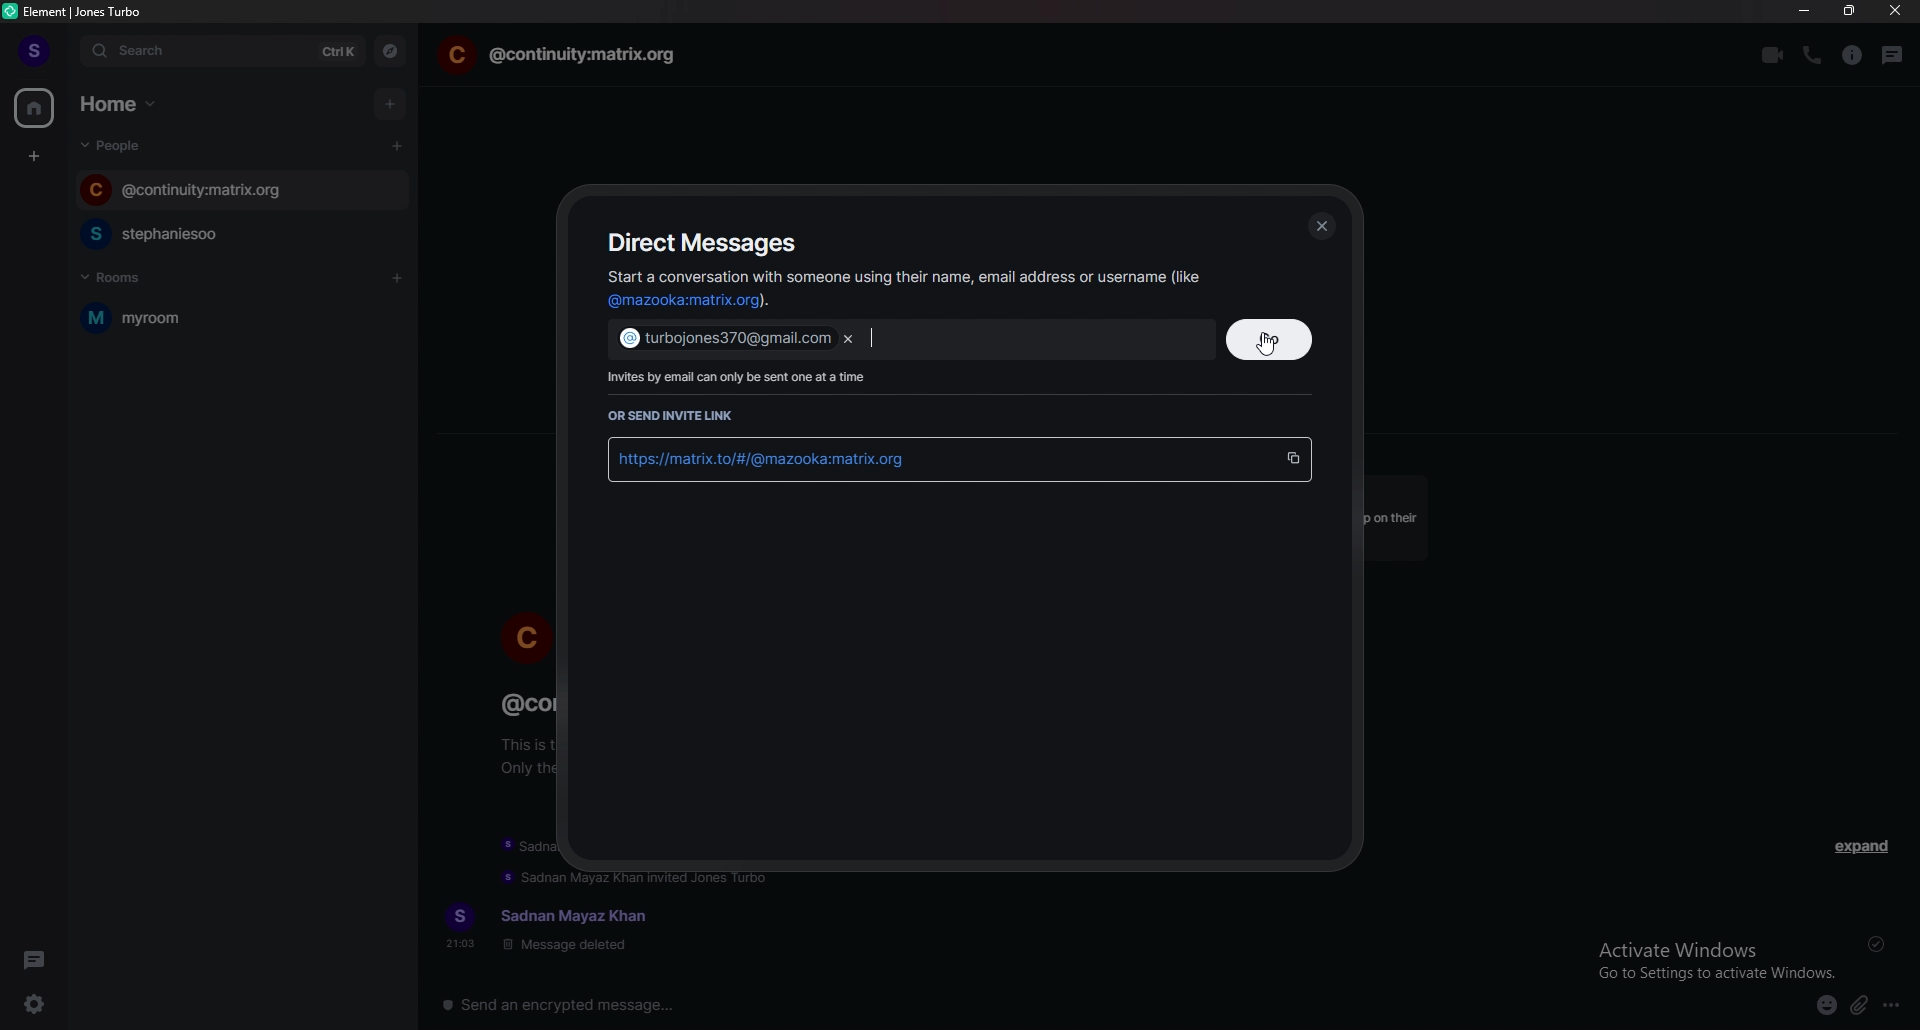 The image size is (1920, 1030). I want to click on close, so click(1894, 11).